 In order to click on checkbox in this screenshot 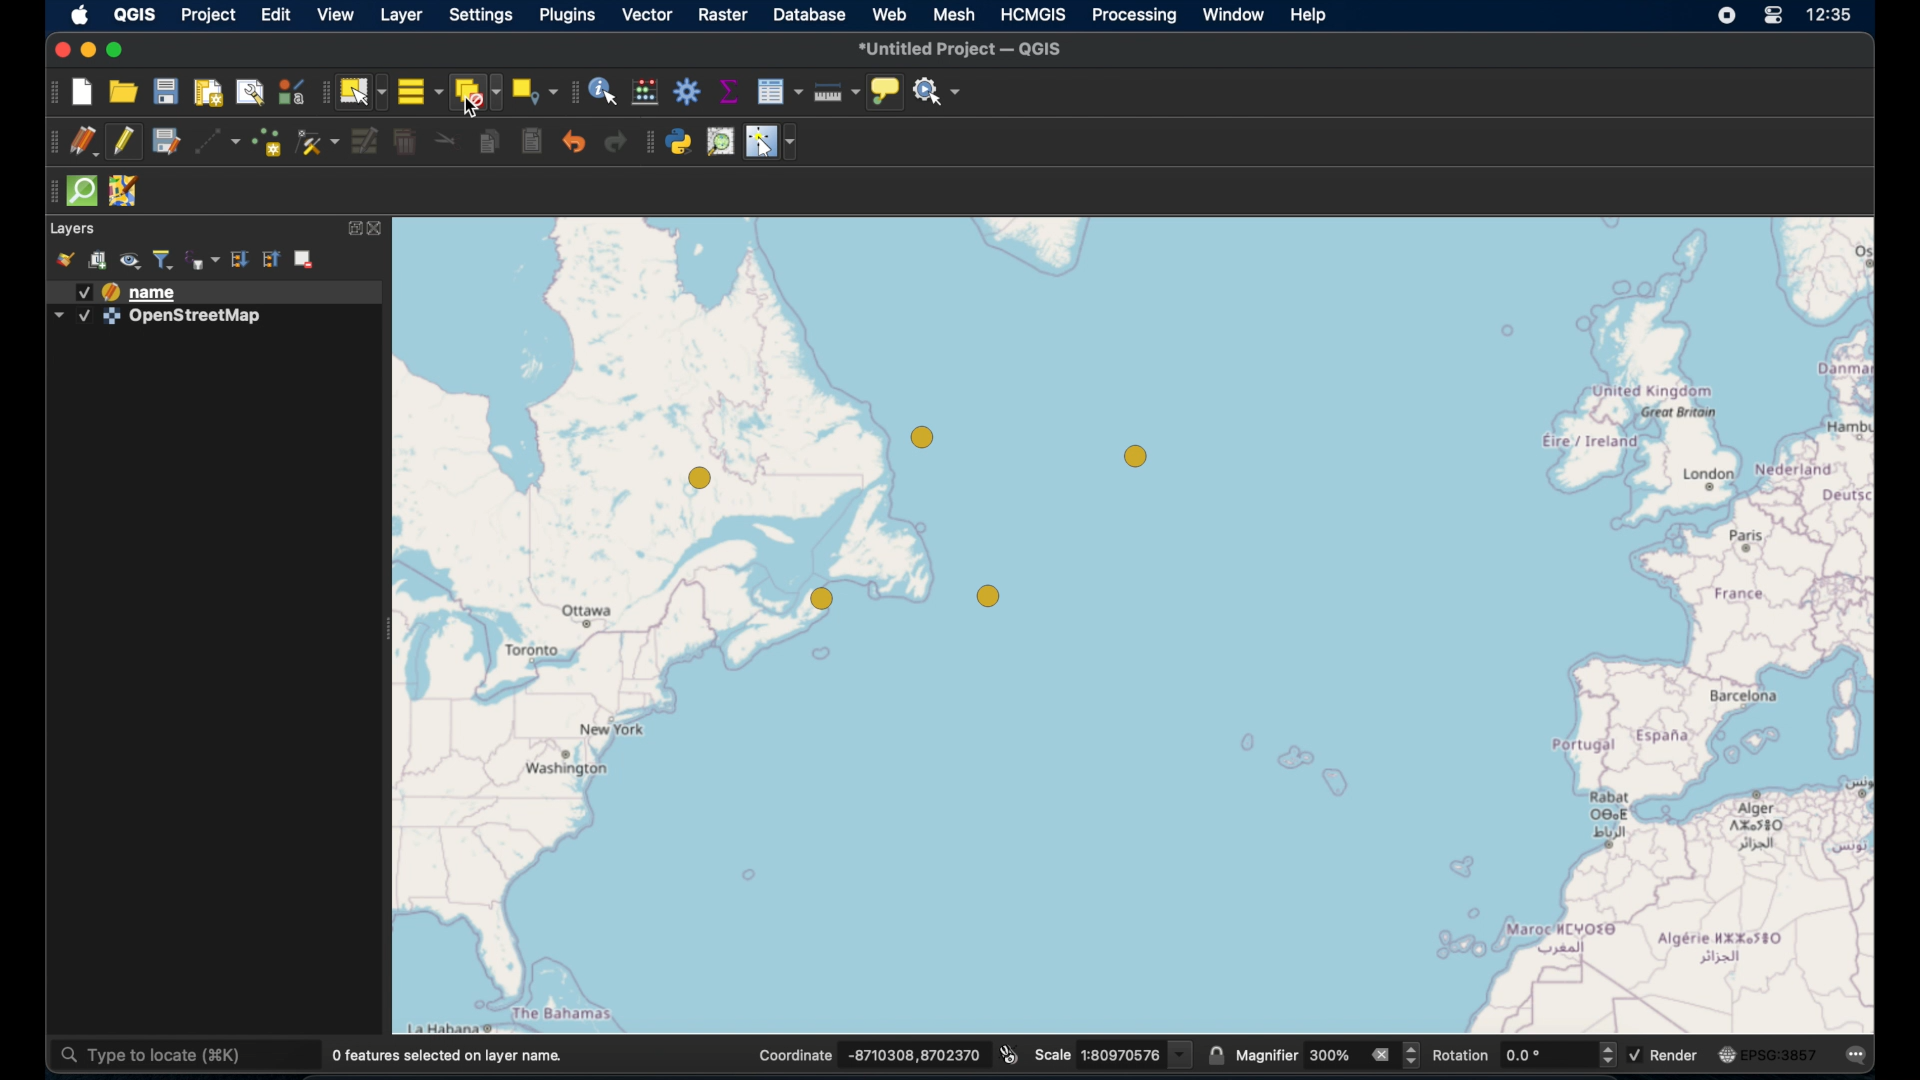, I will do `click(1638, 1055)`.